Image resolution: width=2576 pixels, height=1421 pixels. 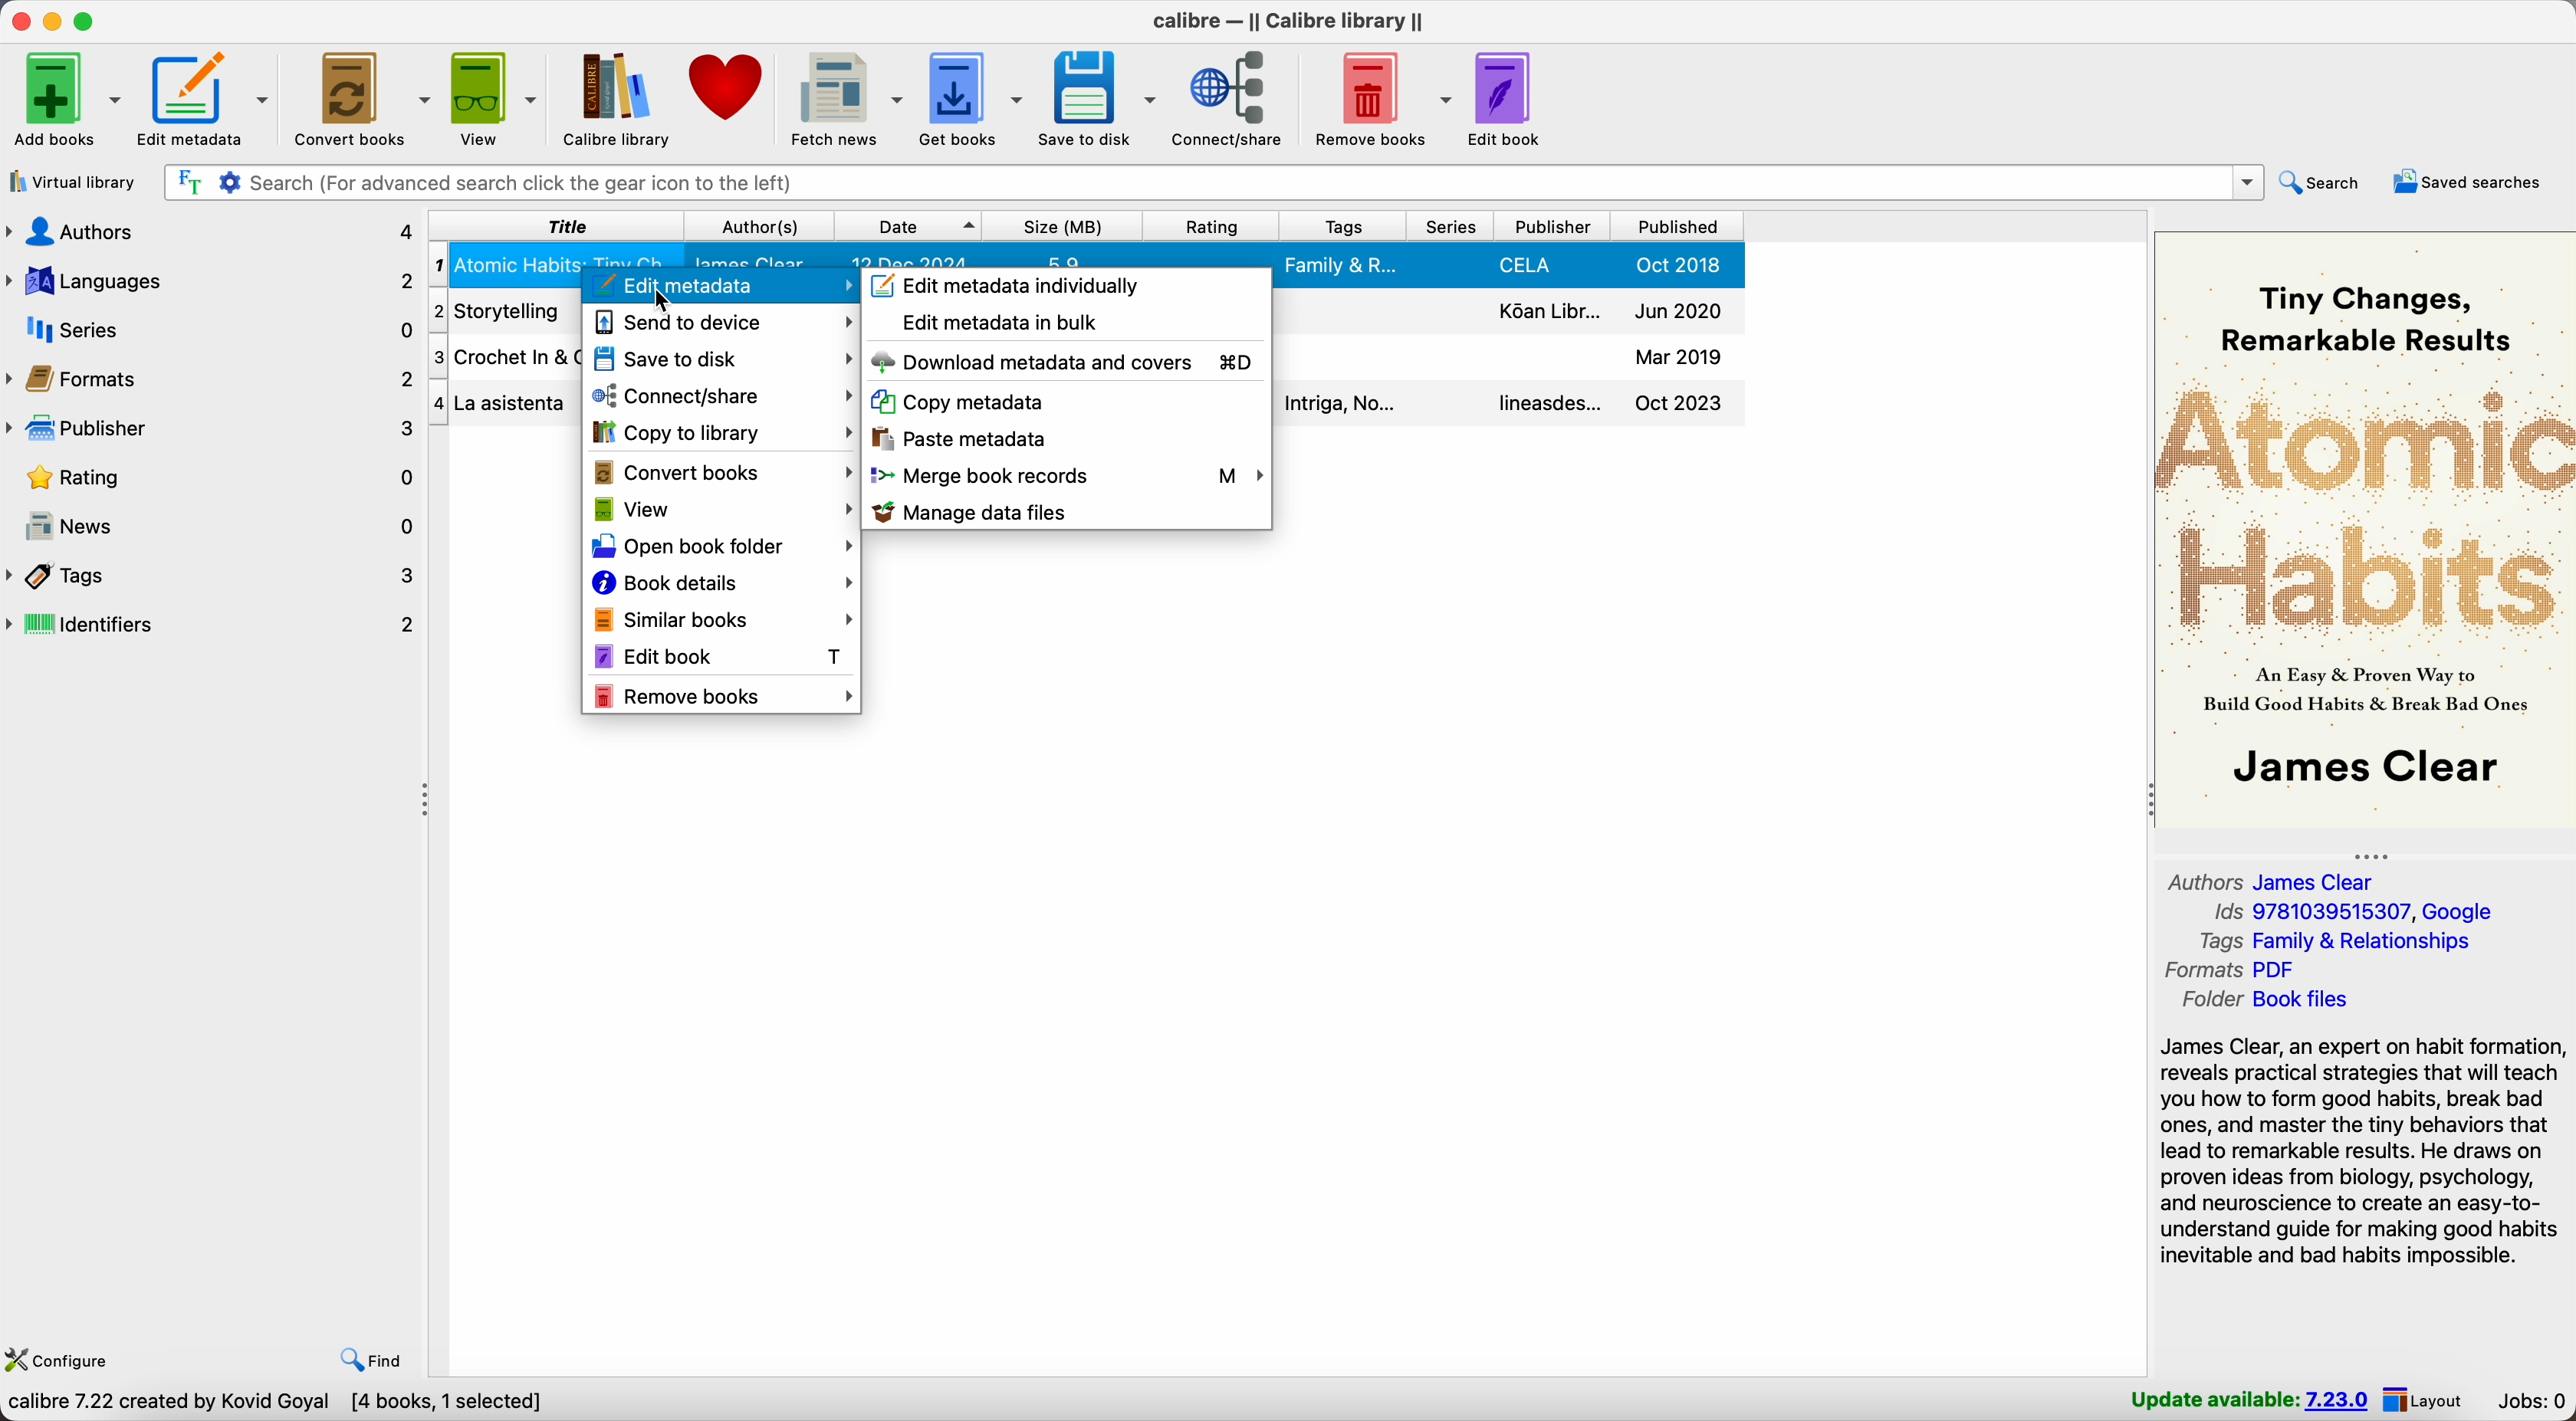 I want to click on maximize, so click(x=88, y=19).